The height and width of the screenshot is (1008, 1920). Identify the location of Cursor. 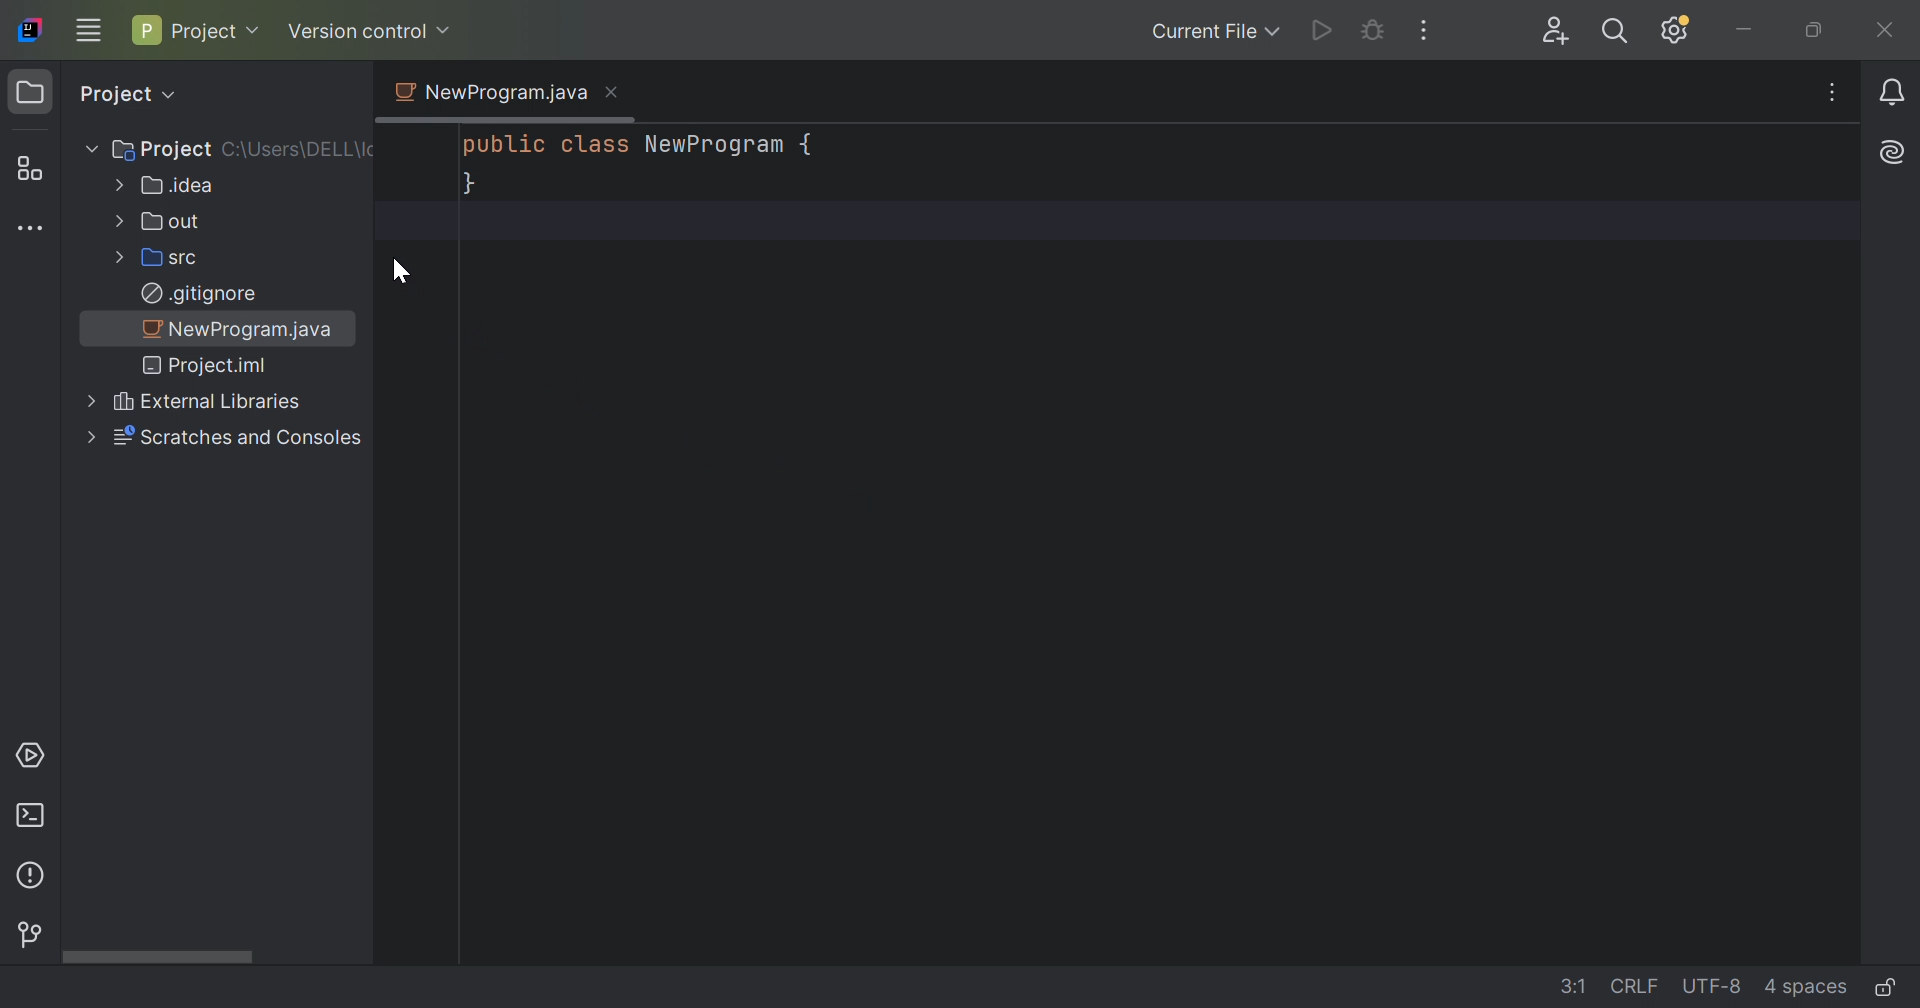
(399, 274).